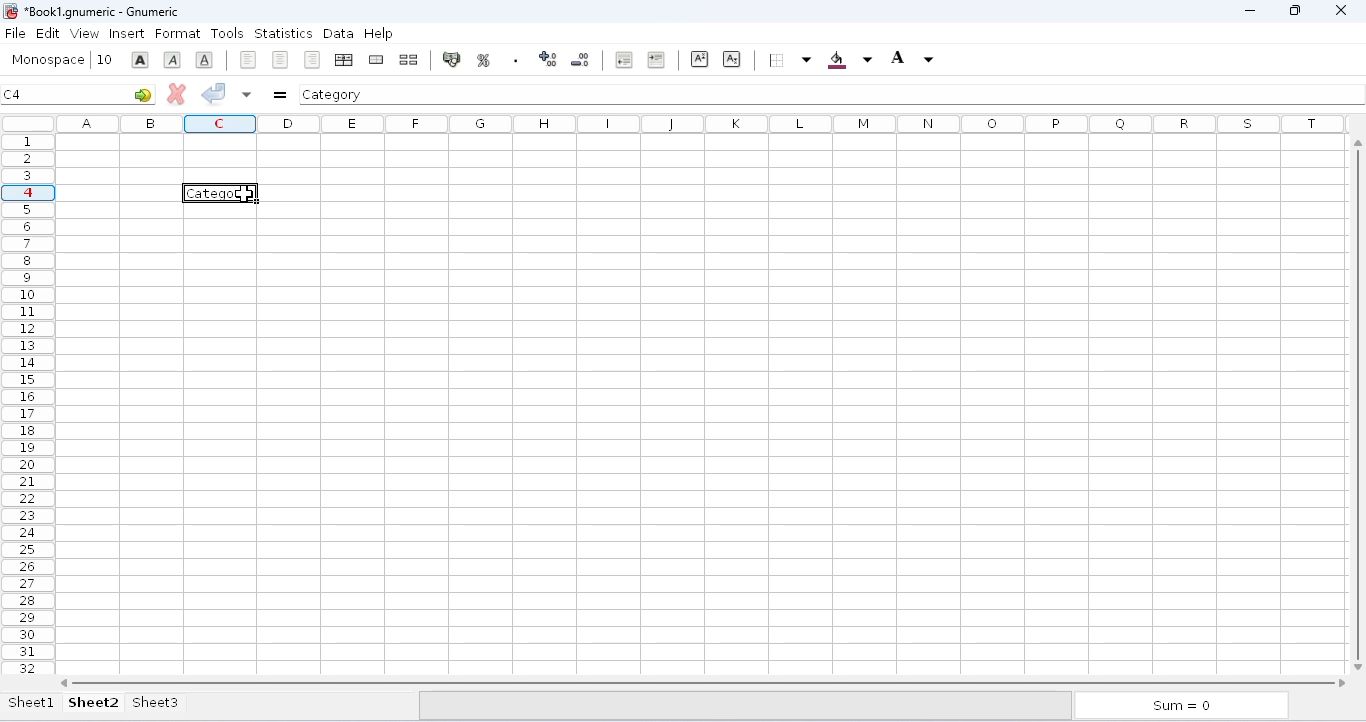  I want to click on close, so click(1340, 9).